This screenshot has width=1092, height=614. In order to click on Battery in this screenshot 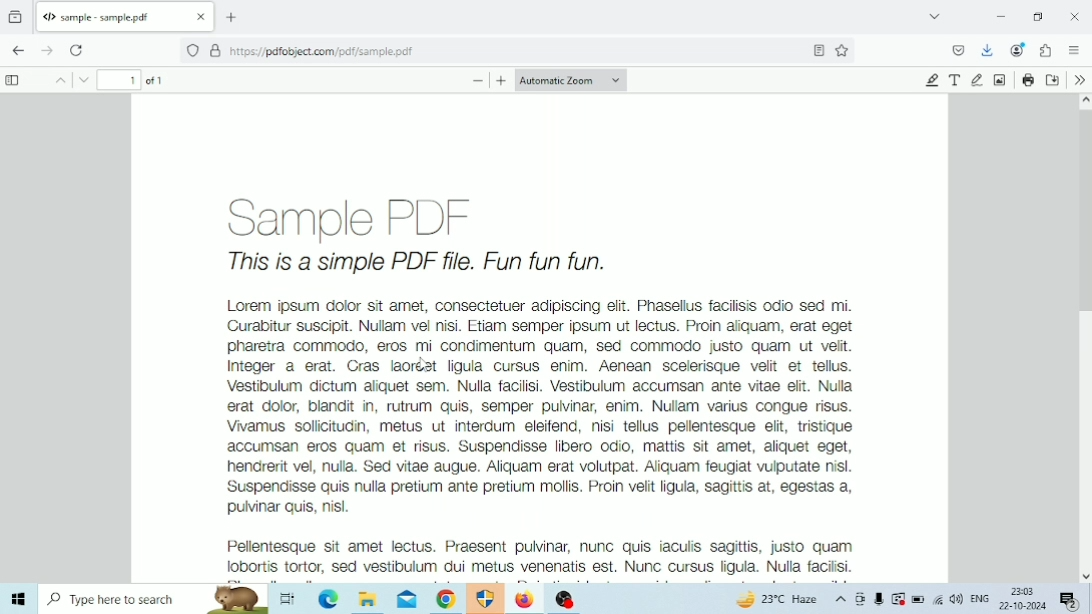, I will do `click(919, 599)`.